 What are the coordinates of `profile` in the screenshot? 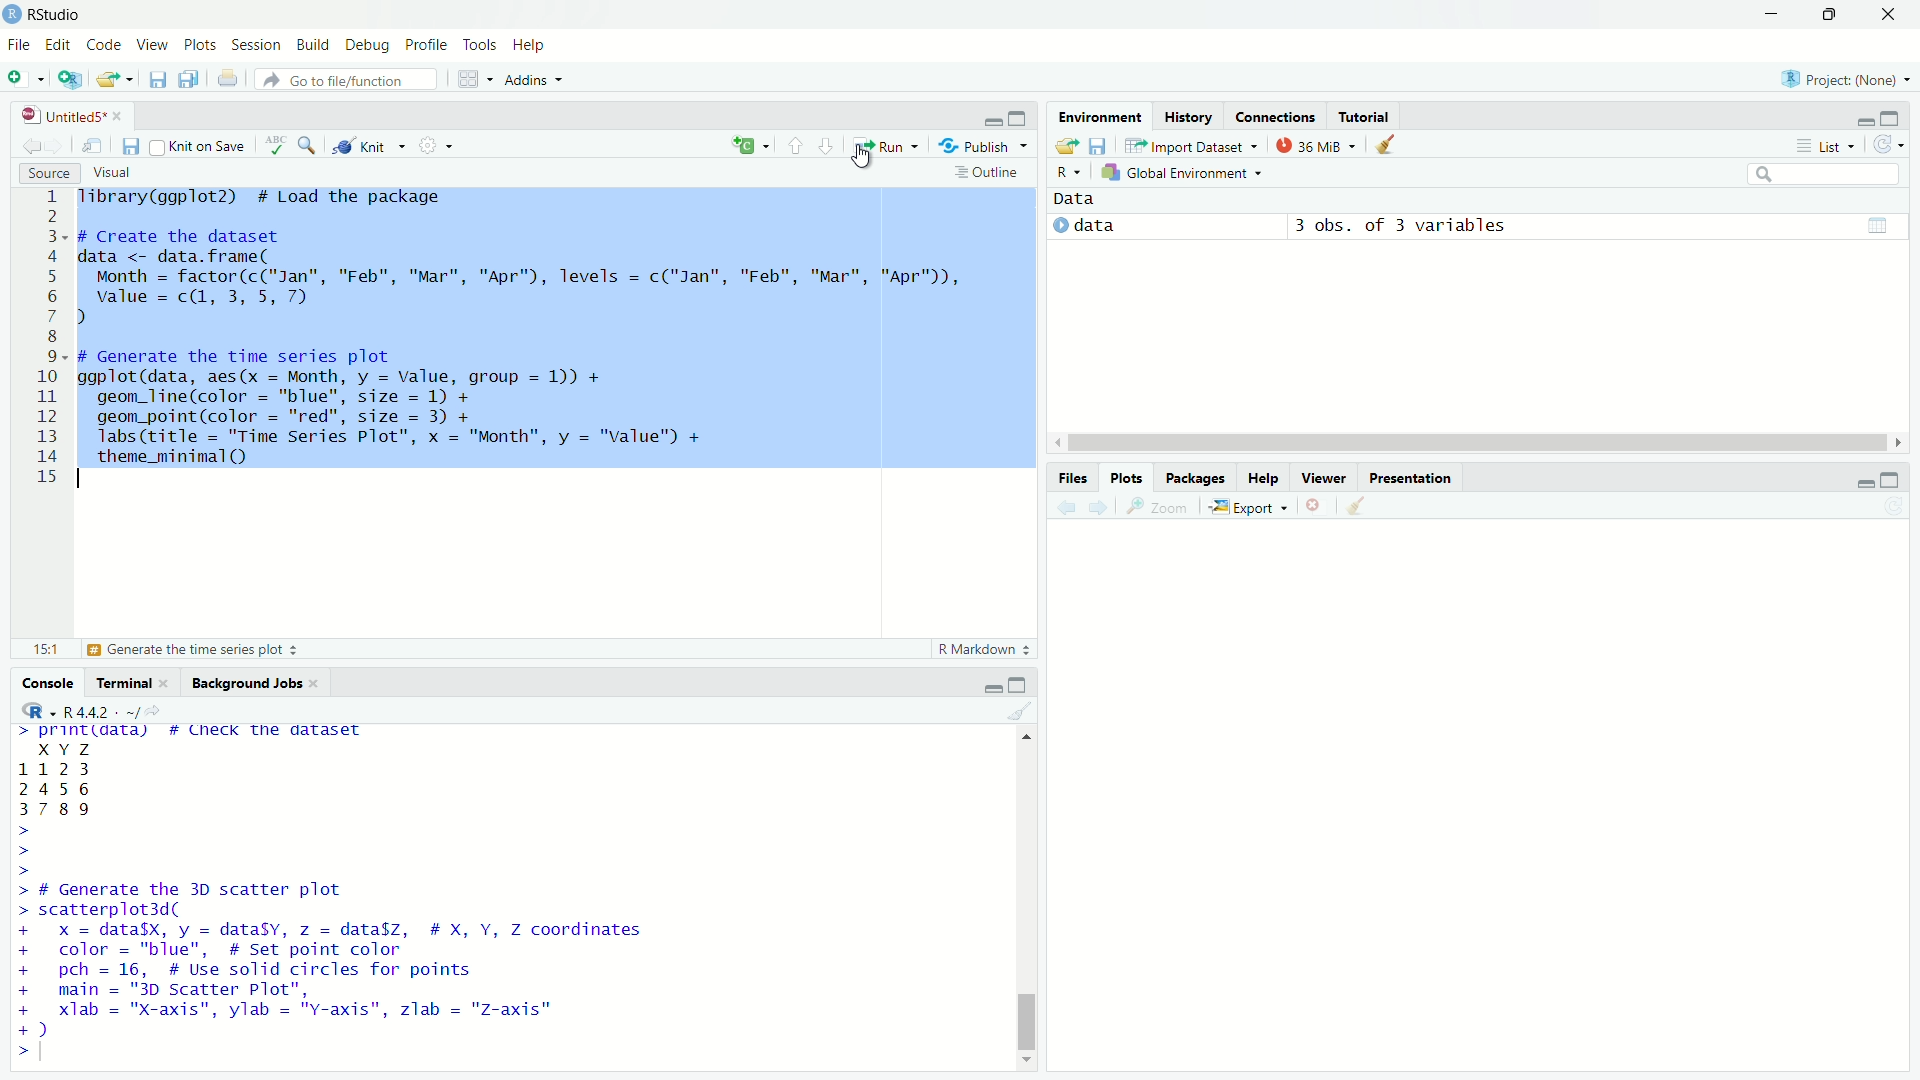 It's located at (428, 45).